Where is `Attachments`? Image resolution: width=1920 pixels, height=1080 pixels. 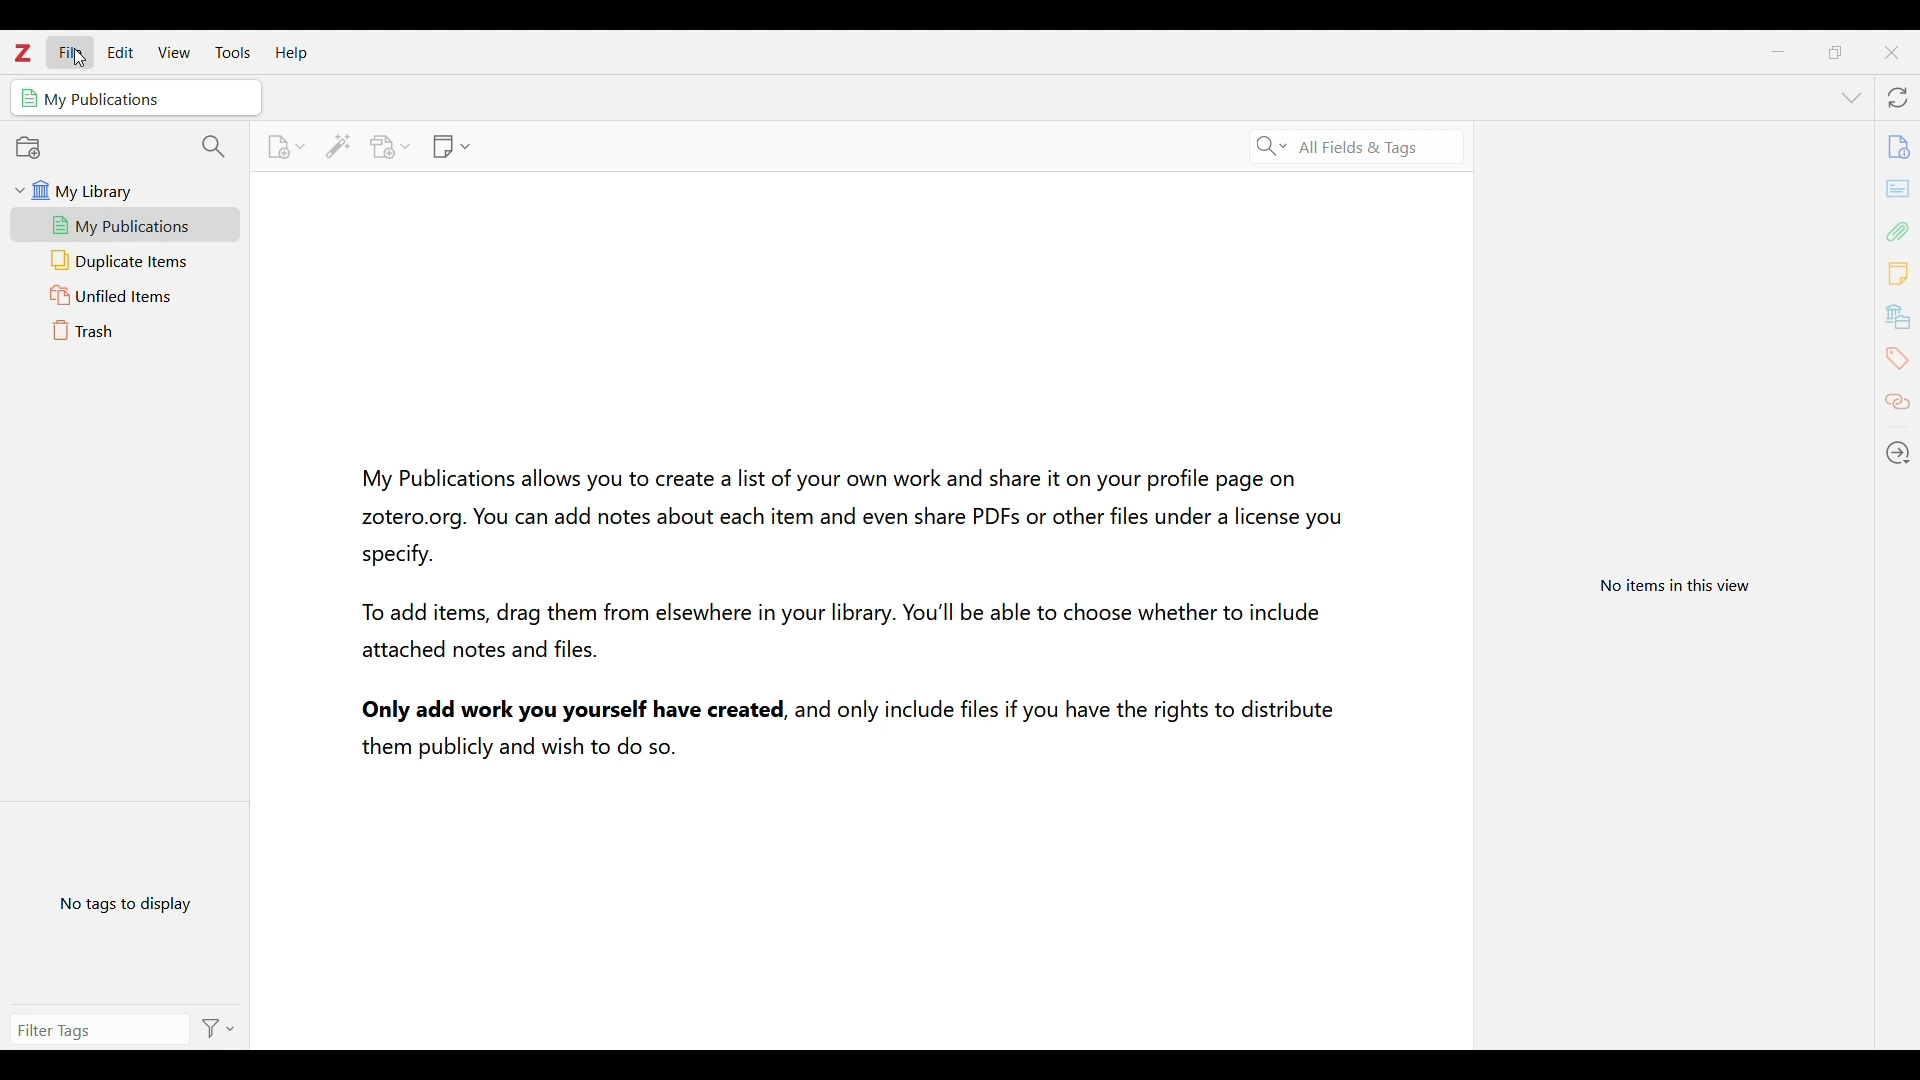 Attachments is located at coordinates (1897, 231).